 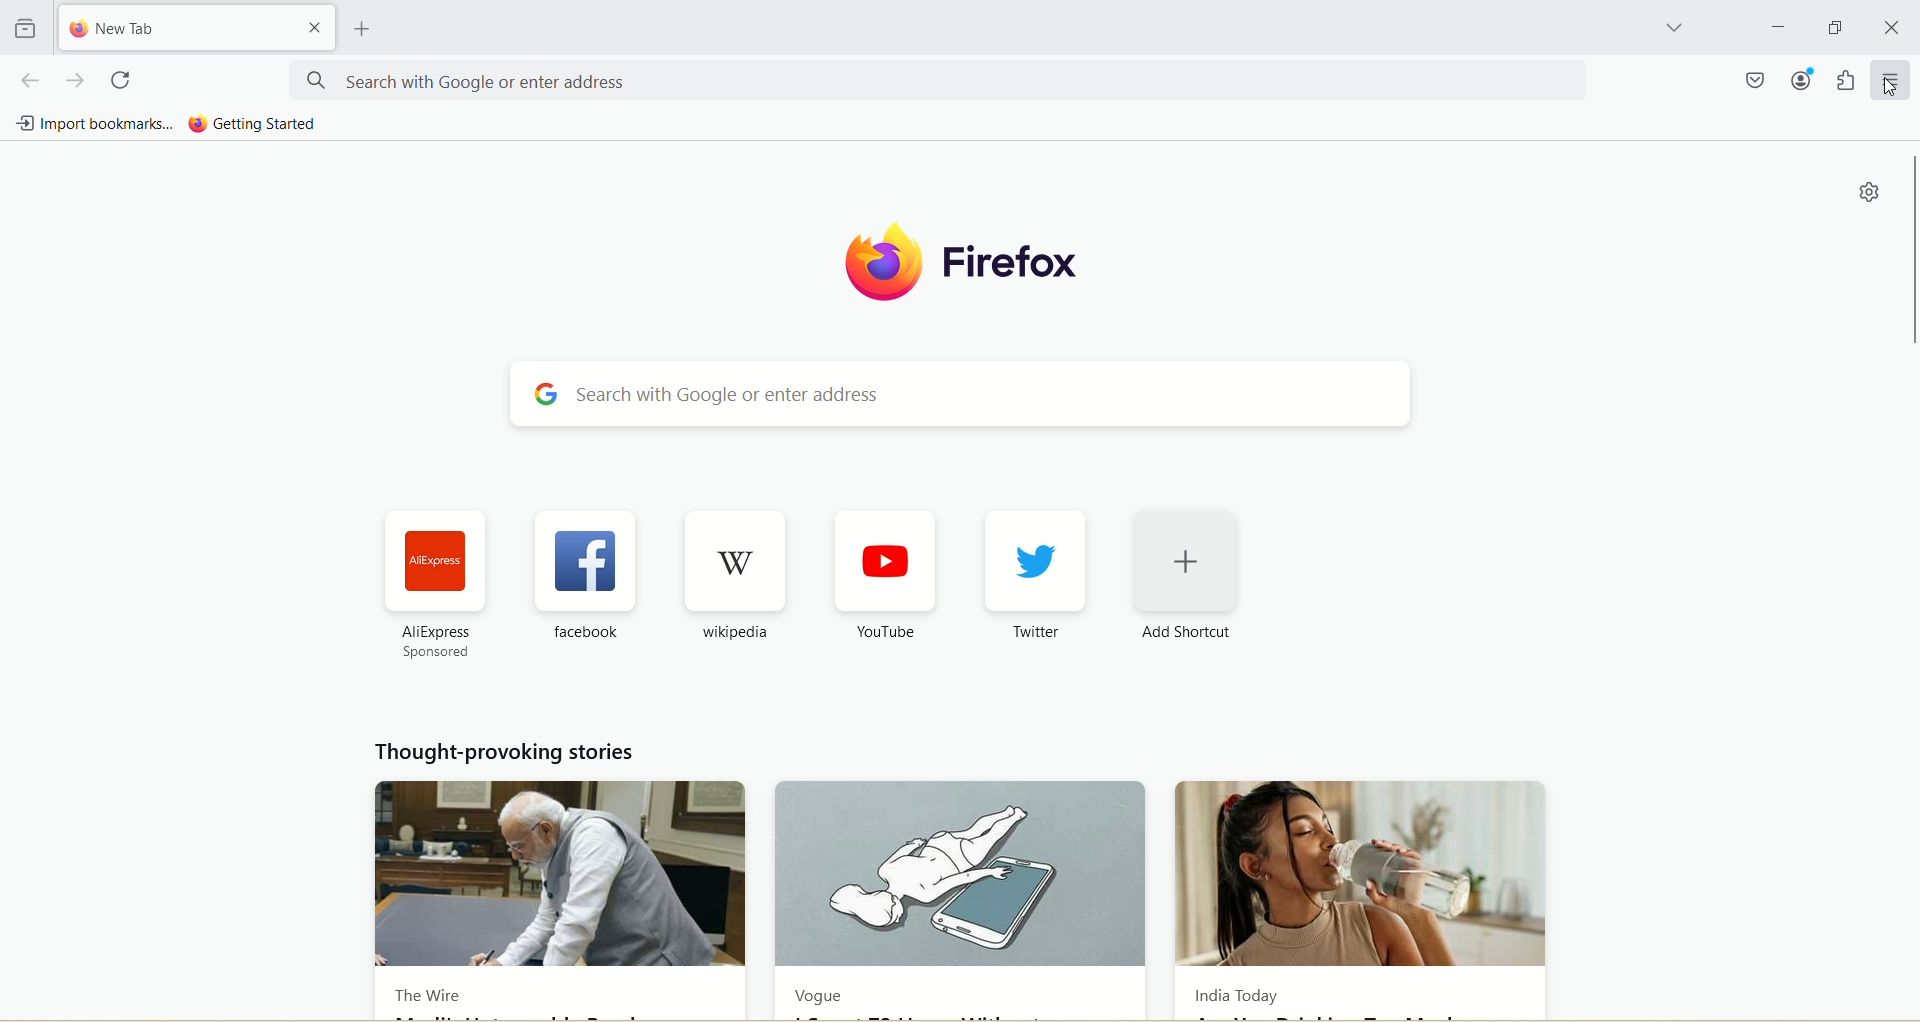 What do you see at coordinates (1012, 266) in the screenshot?
I see `firefox` at bounding box center [1012, 266].